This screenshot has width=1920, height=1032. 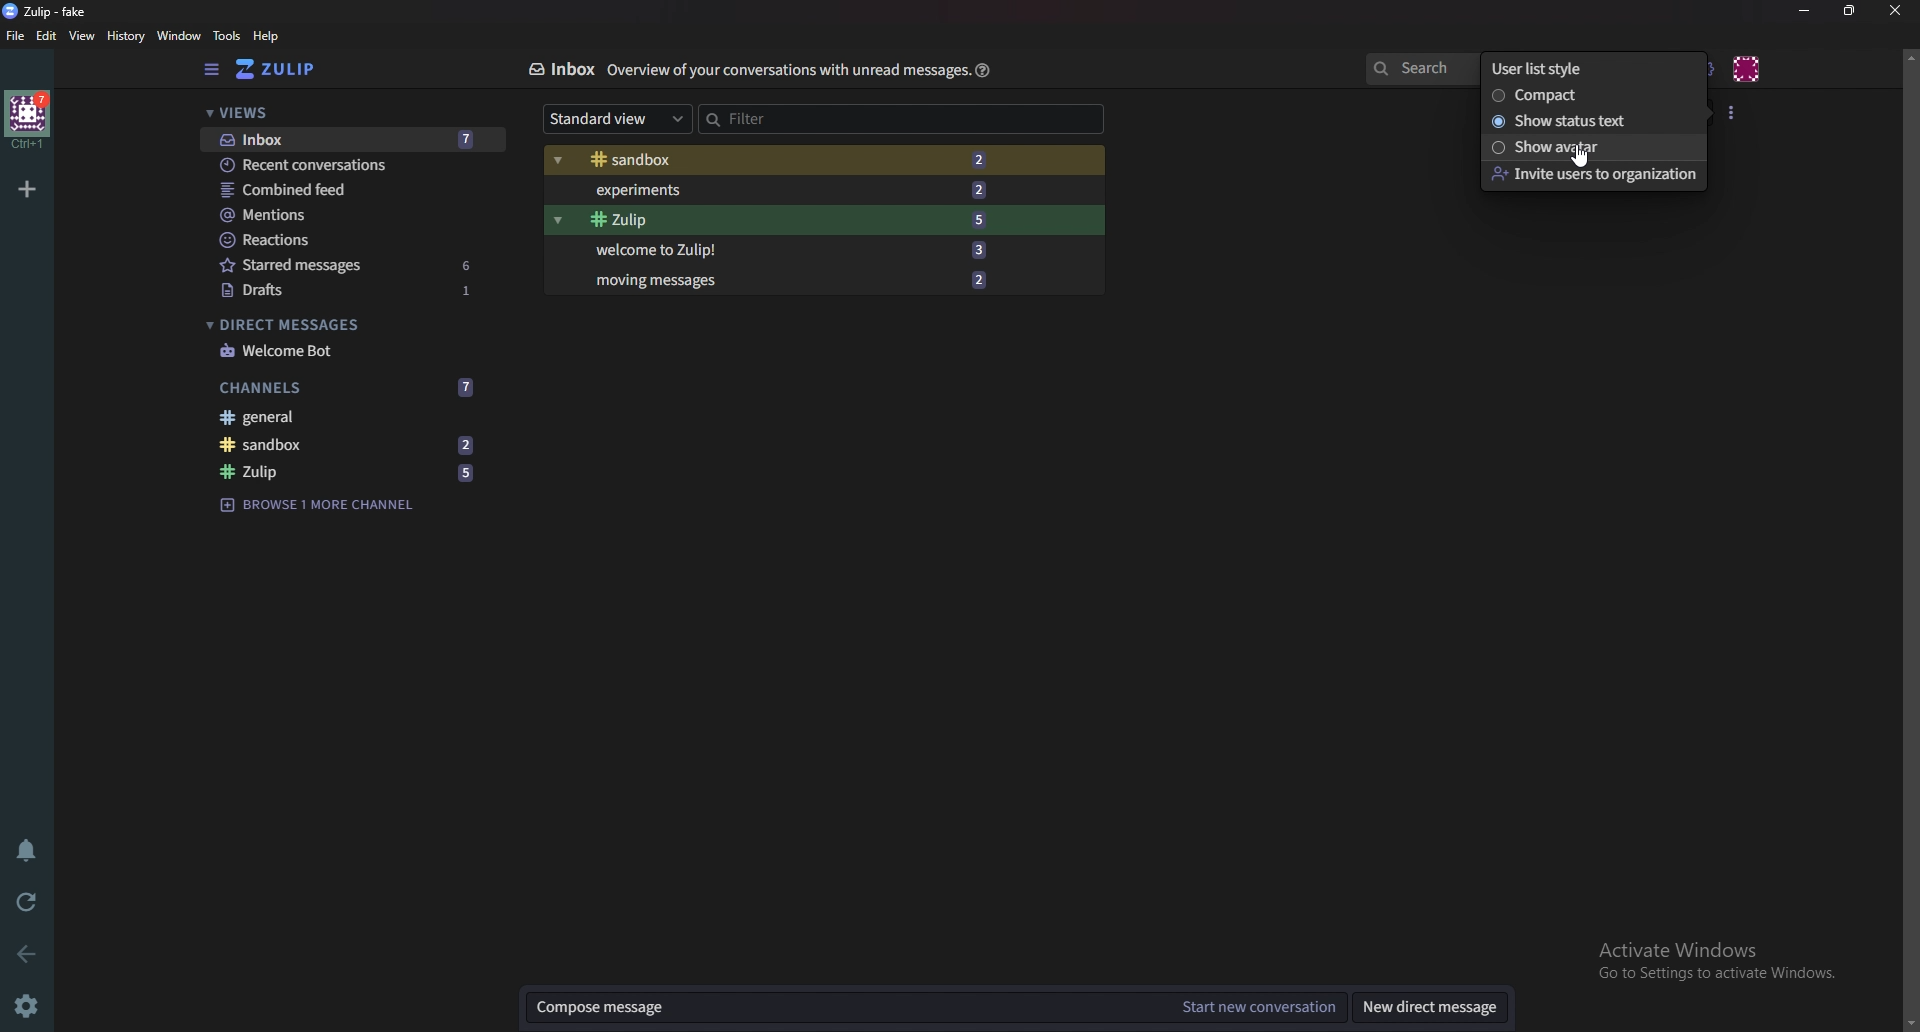 I want to click on Starred messages, so click(x=348, y=266).